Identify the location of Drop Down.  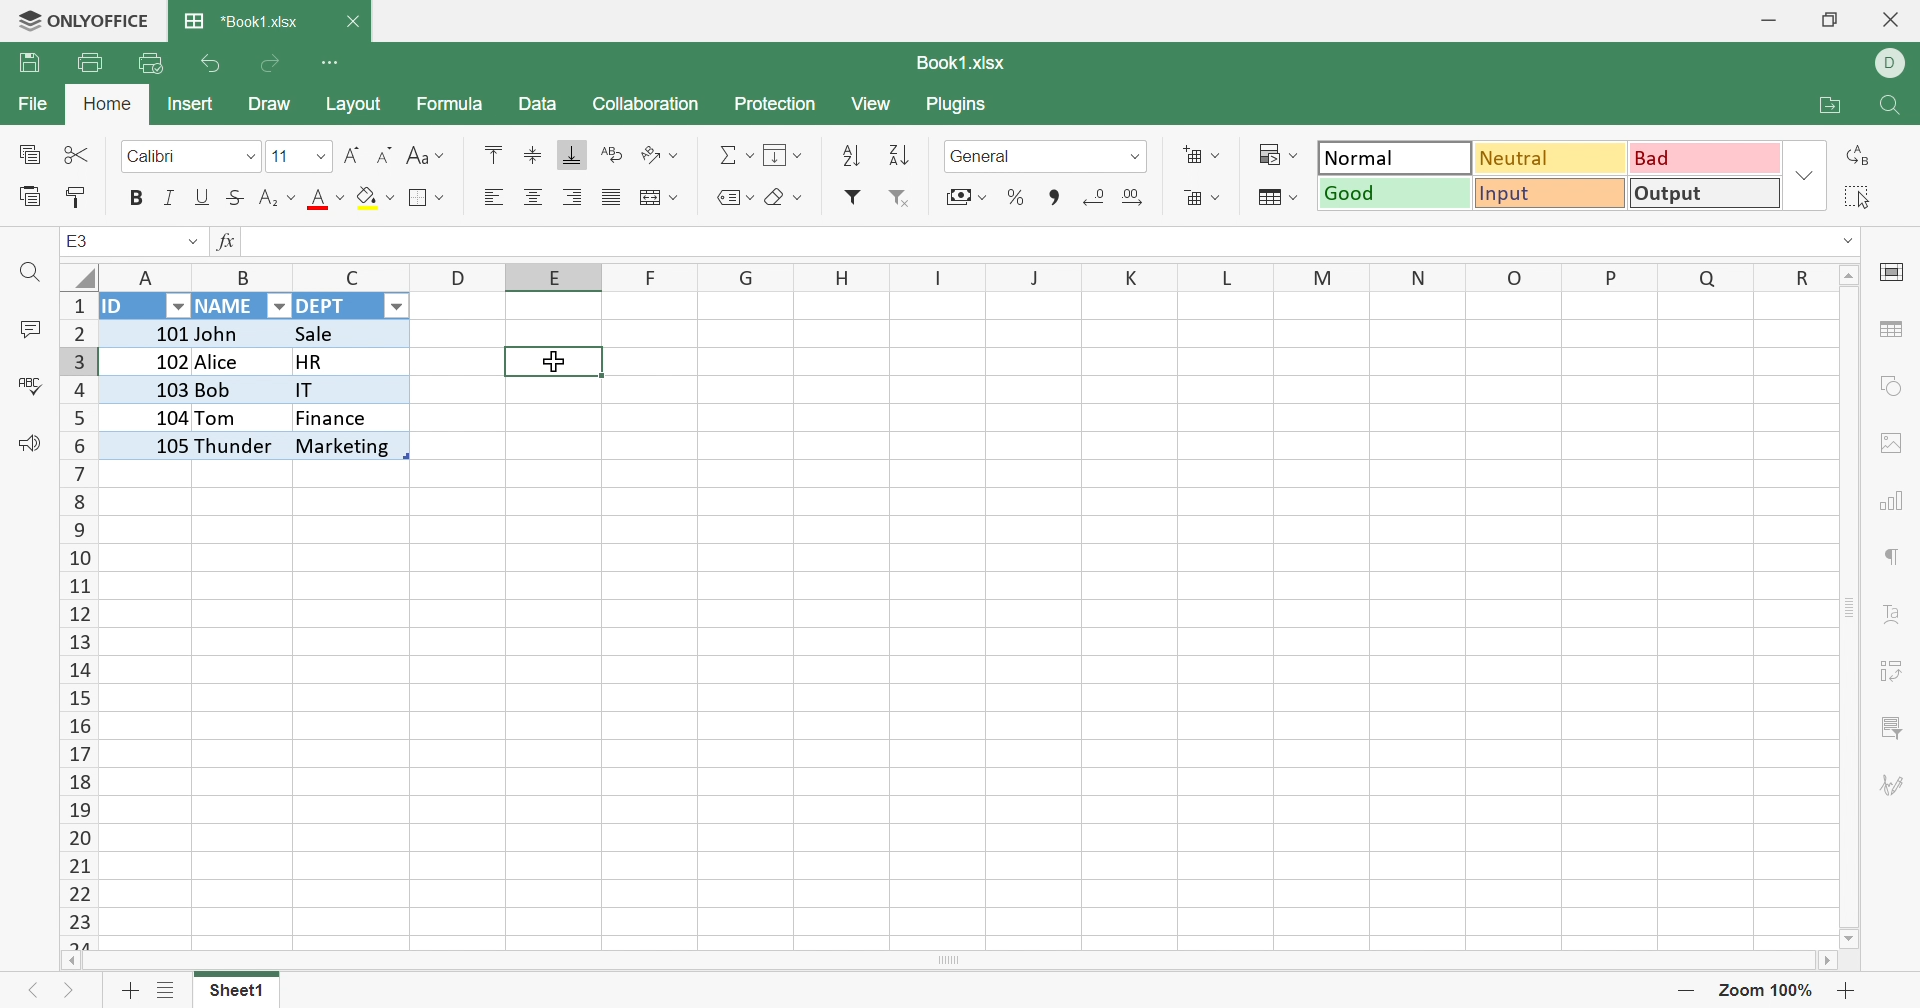
(1850, 242).